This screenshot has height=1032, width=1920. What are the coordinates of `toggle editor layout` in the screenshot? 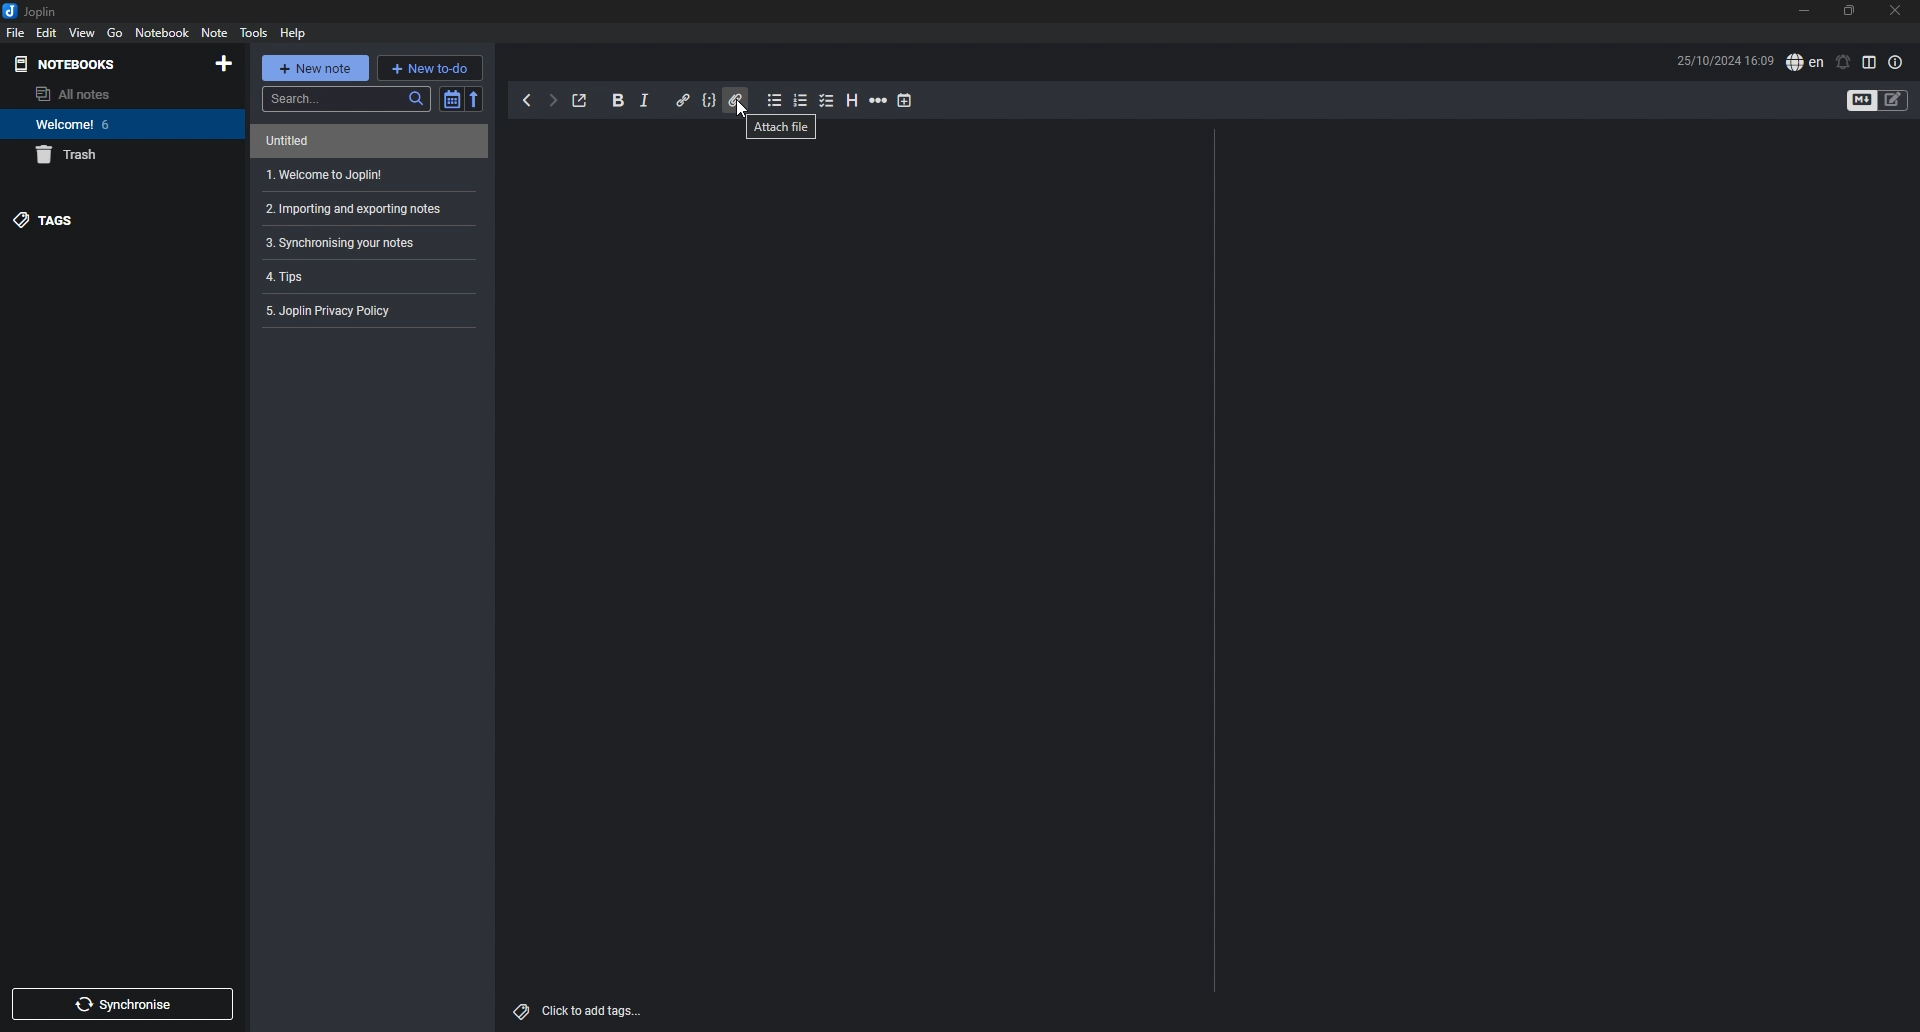 It's located at (1871, 63).